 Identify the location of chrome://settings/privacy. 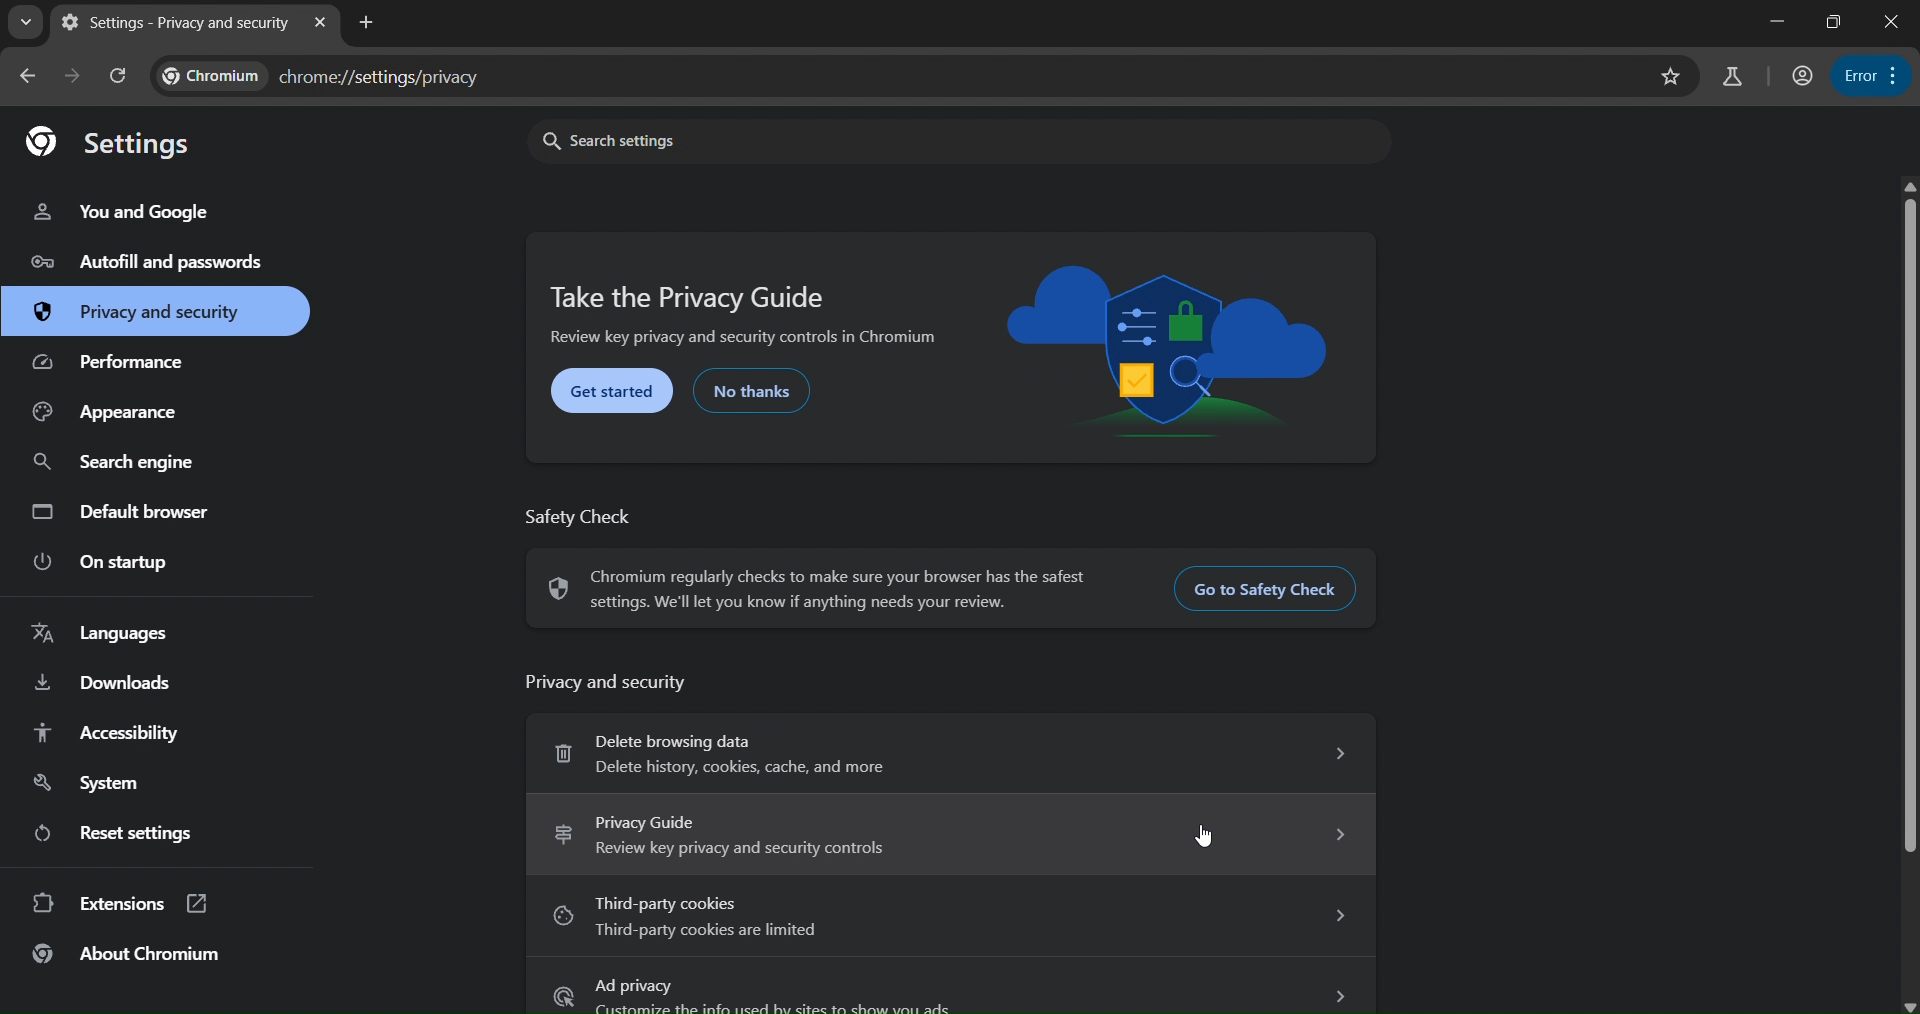
(376, 75).